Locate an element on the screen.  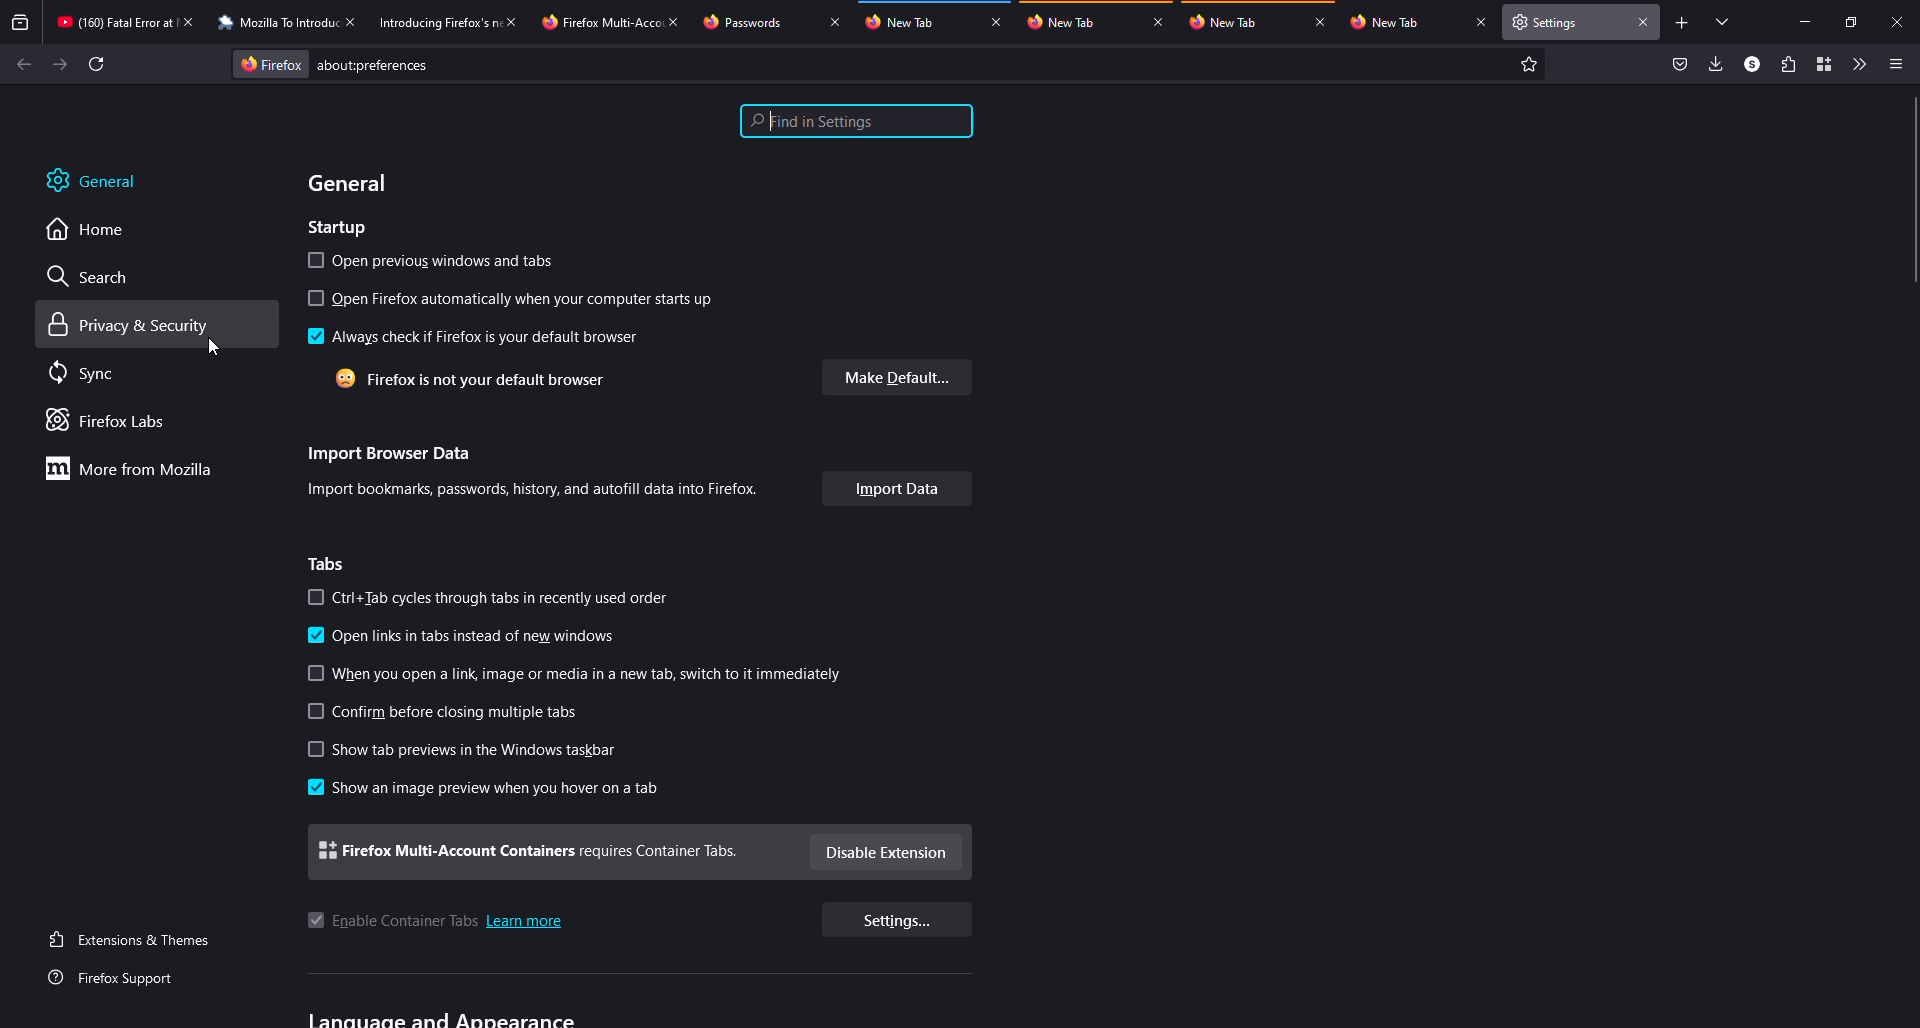
forward is located at coordinates (59, 64).